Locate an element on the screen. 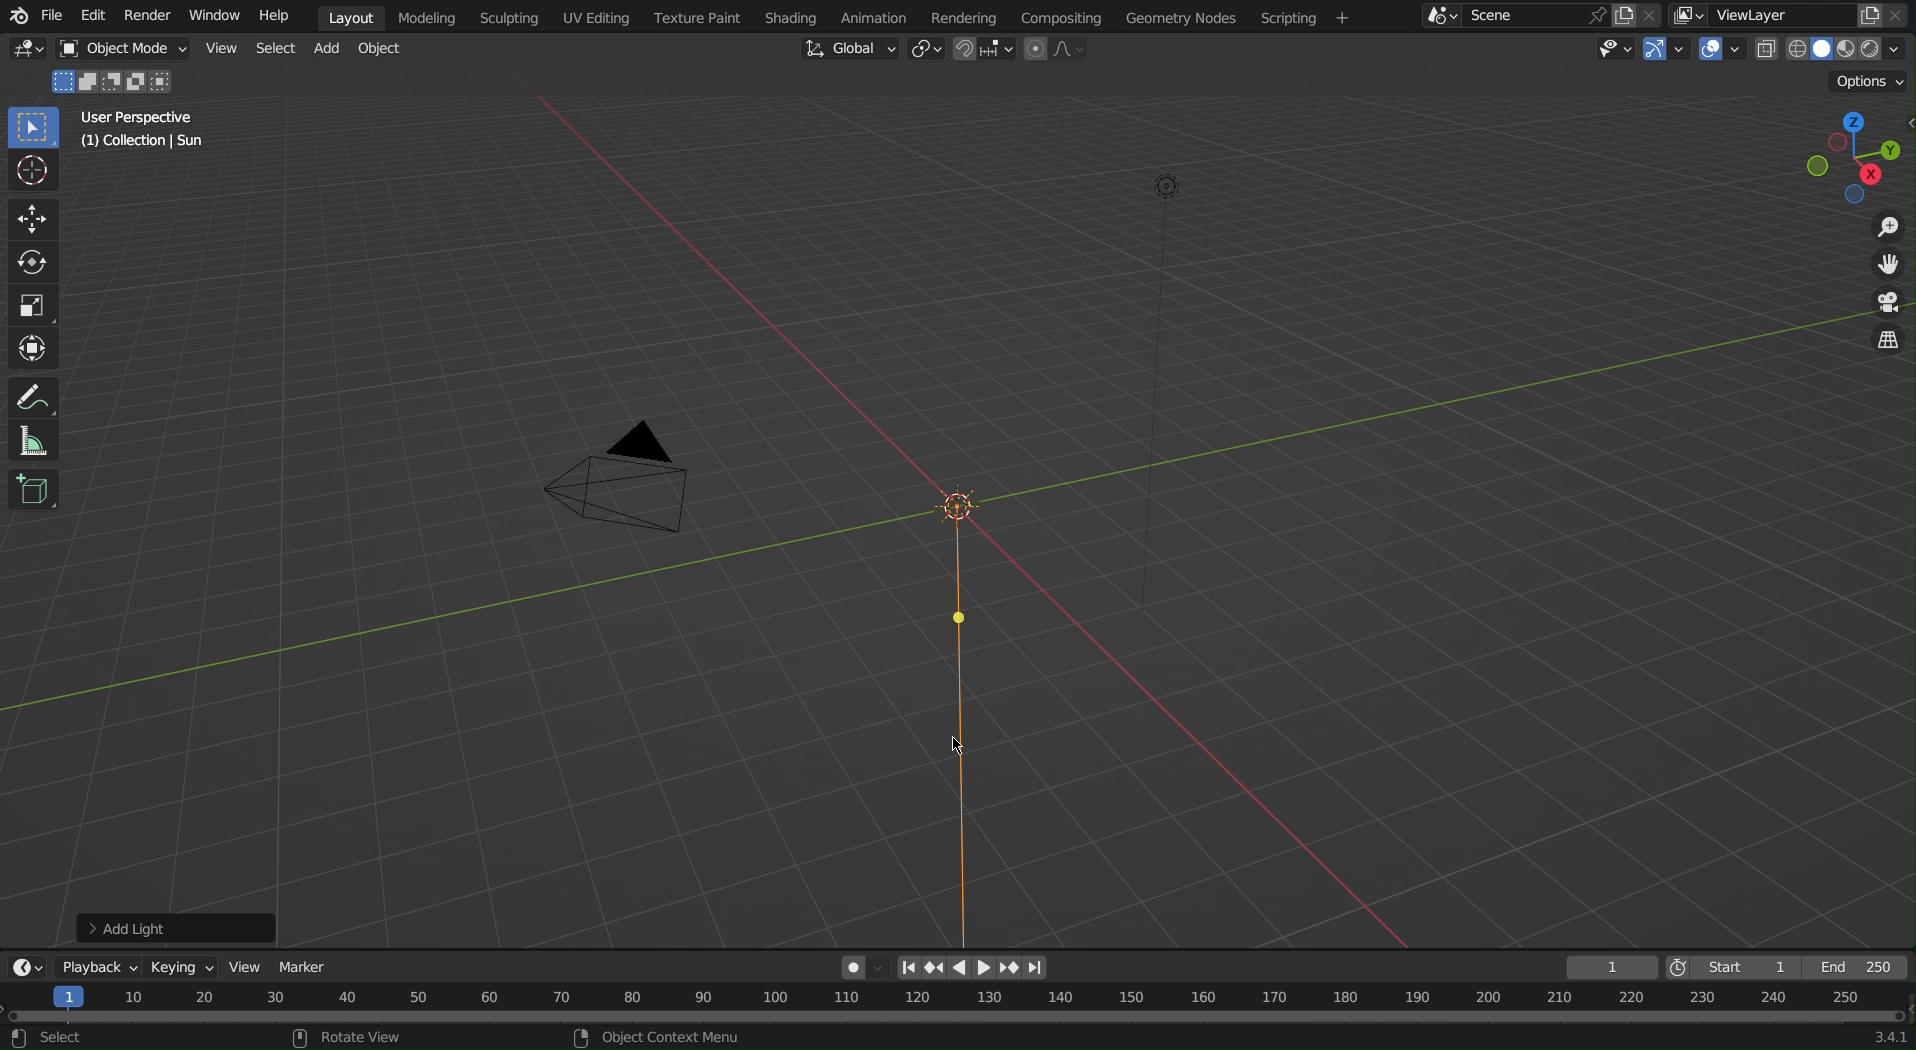  Show Object Types is located at coordinates (1610, 51).